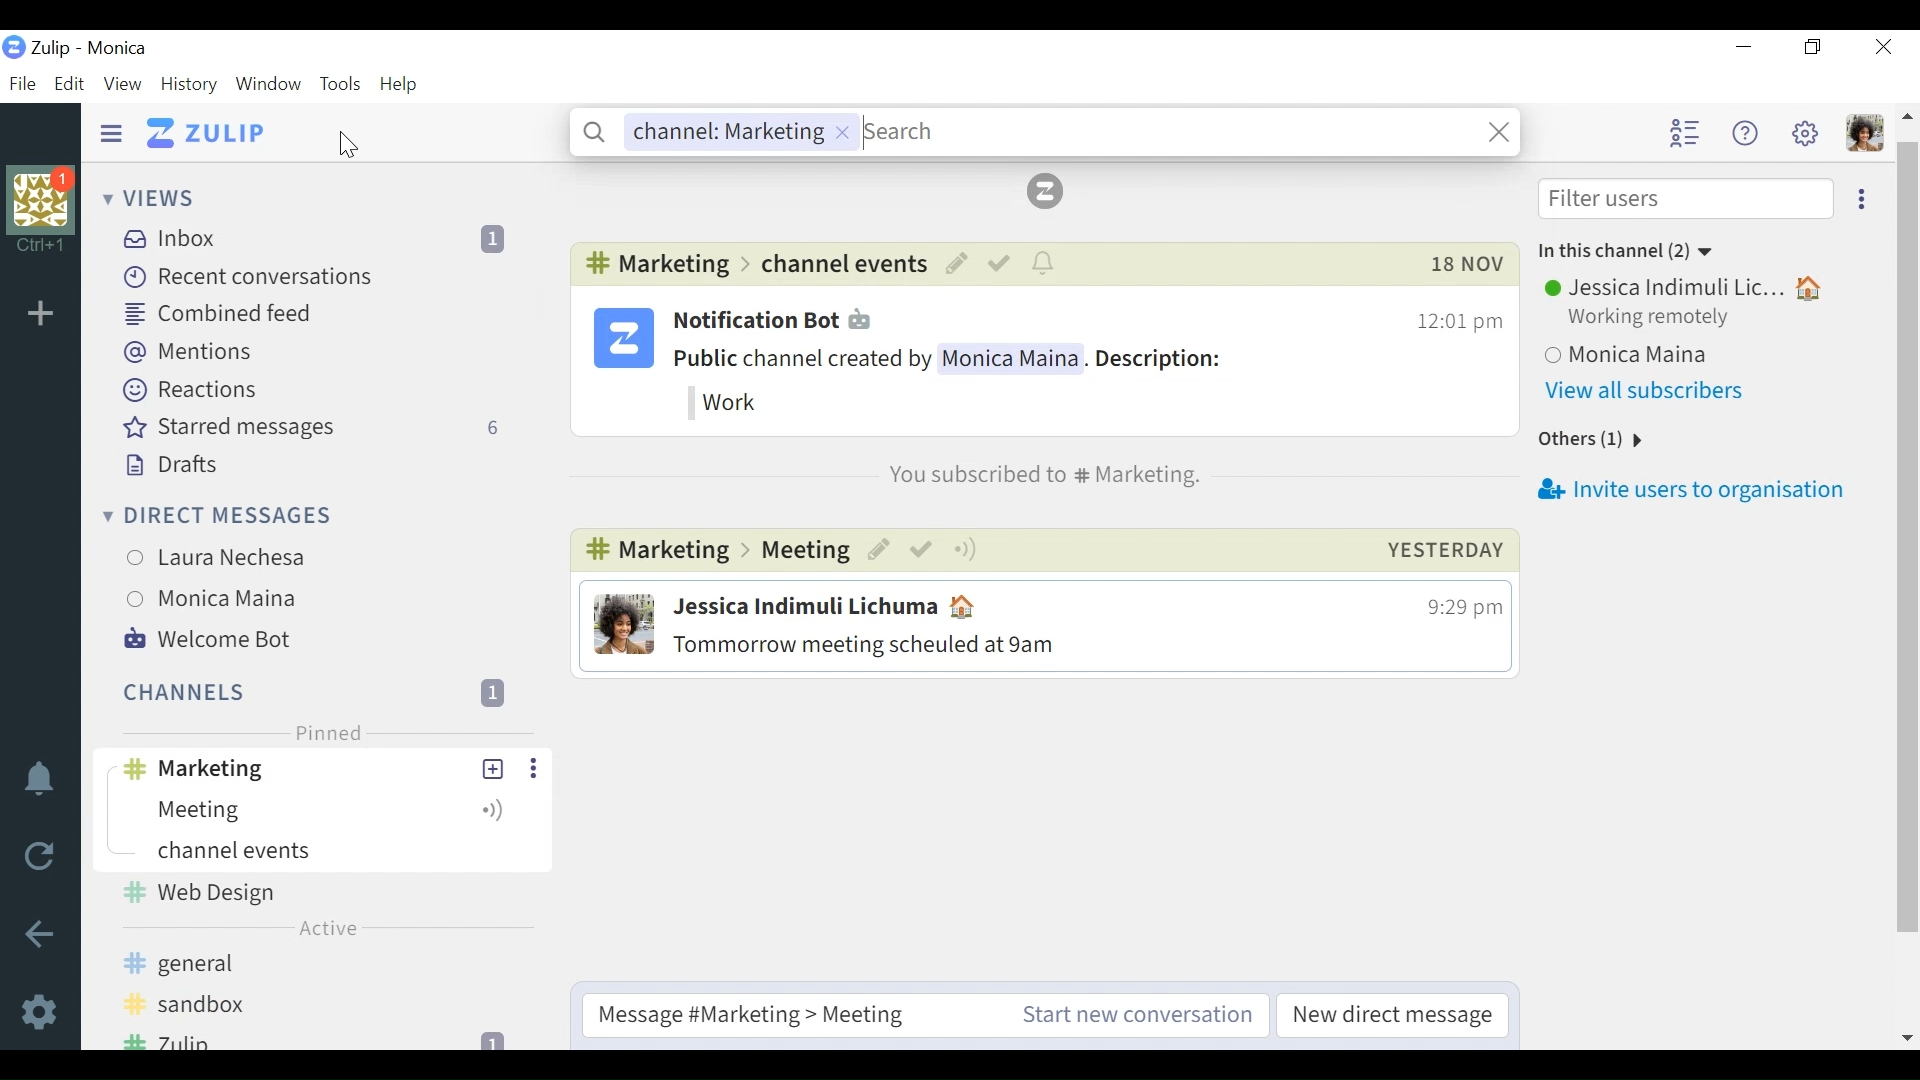 The width and height of the screenshot is (1920, 1080). Describe the element at coordinates (1042, 132) in the screenshot. I see `Channel: Marketing Search` at that location.